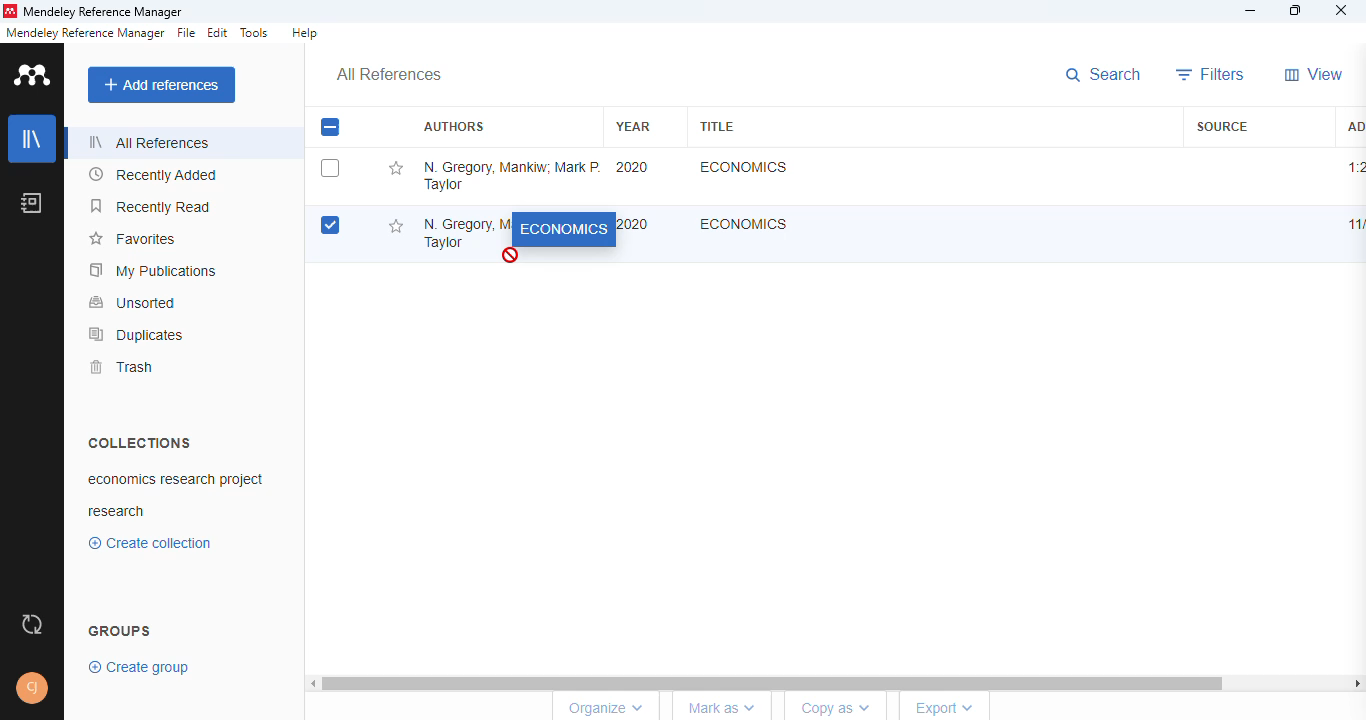 The height and width of the screenshot is (720, 1366). What do you see at coordinates (603, 707) in the screenshot?
I see `organize` at bounding box center [603, 707].